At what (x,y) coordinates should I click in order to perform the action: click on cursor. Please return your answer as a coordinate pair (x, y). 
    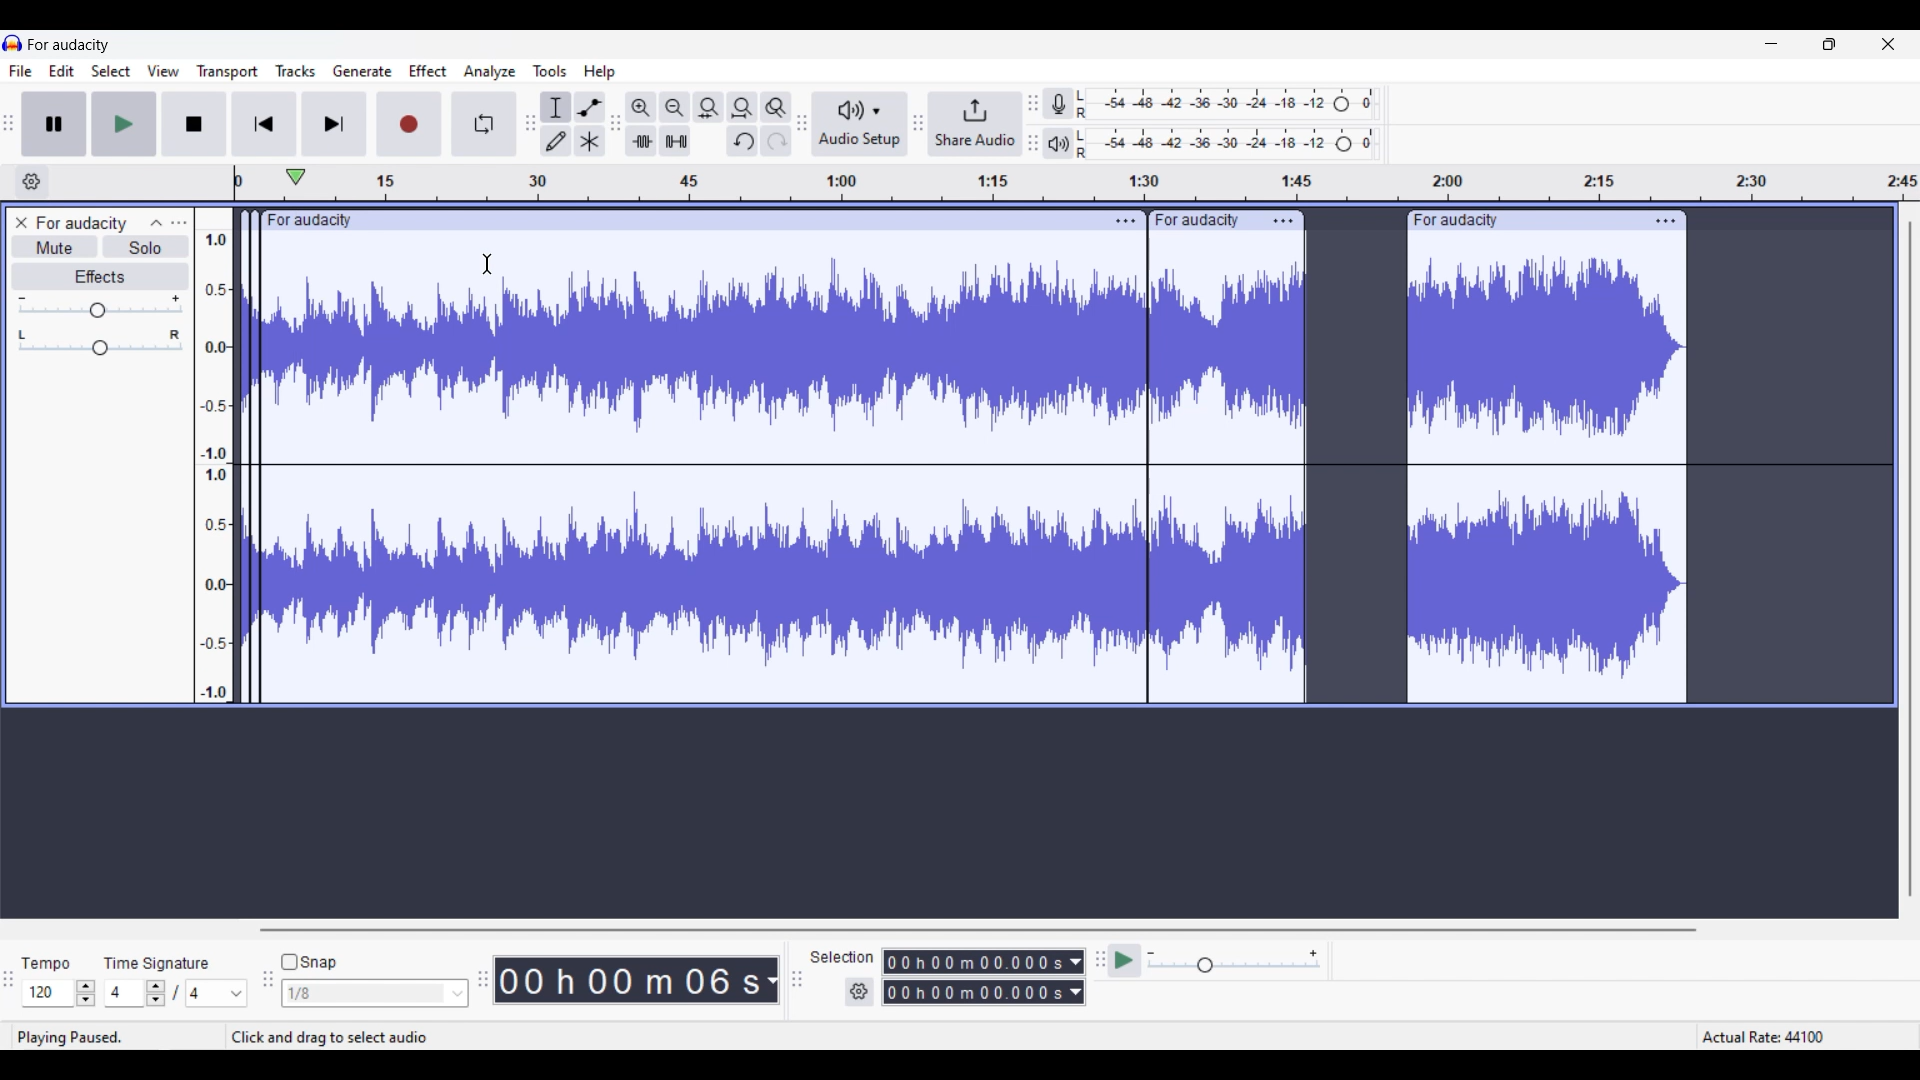
    Looking at the image, I should click on (489, 265).